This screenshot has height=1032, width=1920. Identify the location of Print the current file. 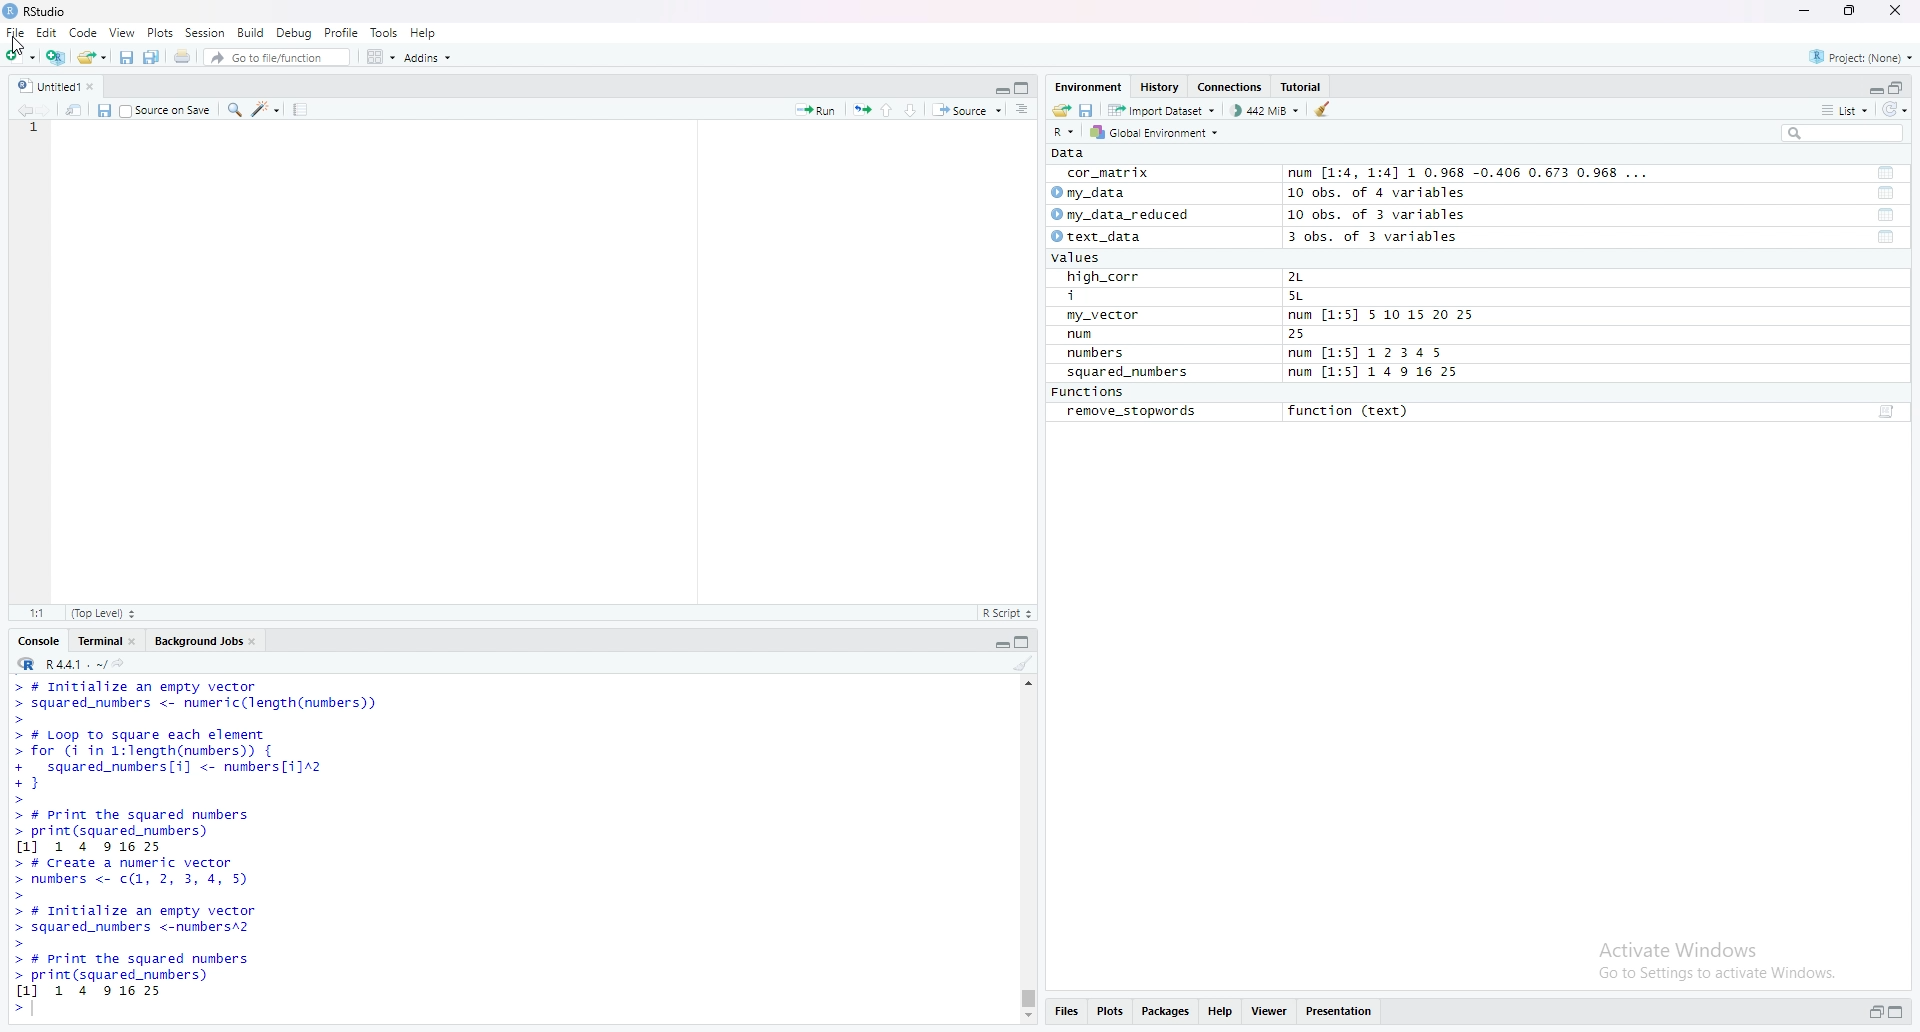
(182, 55).